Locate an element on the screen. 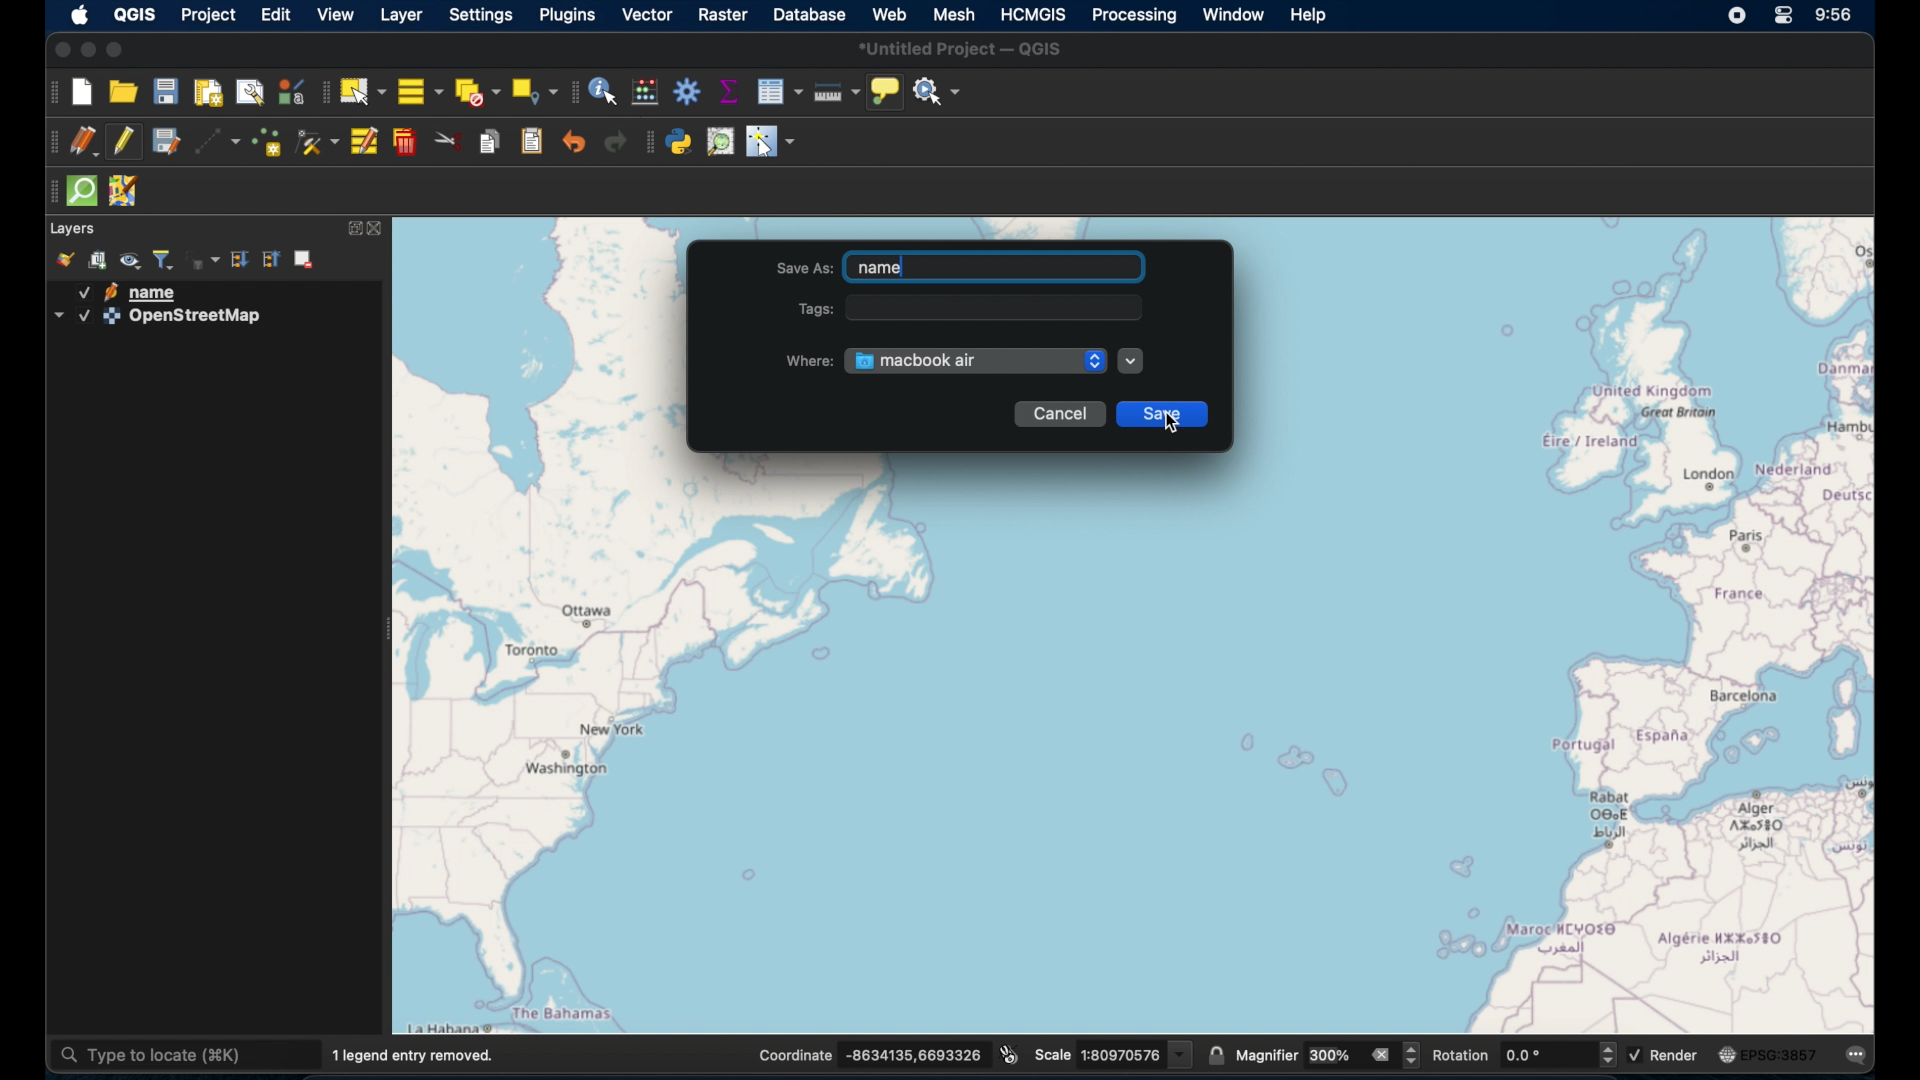 The width and height of the screenshot is (1920, 1080). save edits is located at coordinates (165, 143).